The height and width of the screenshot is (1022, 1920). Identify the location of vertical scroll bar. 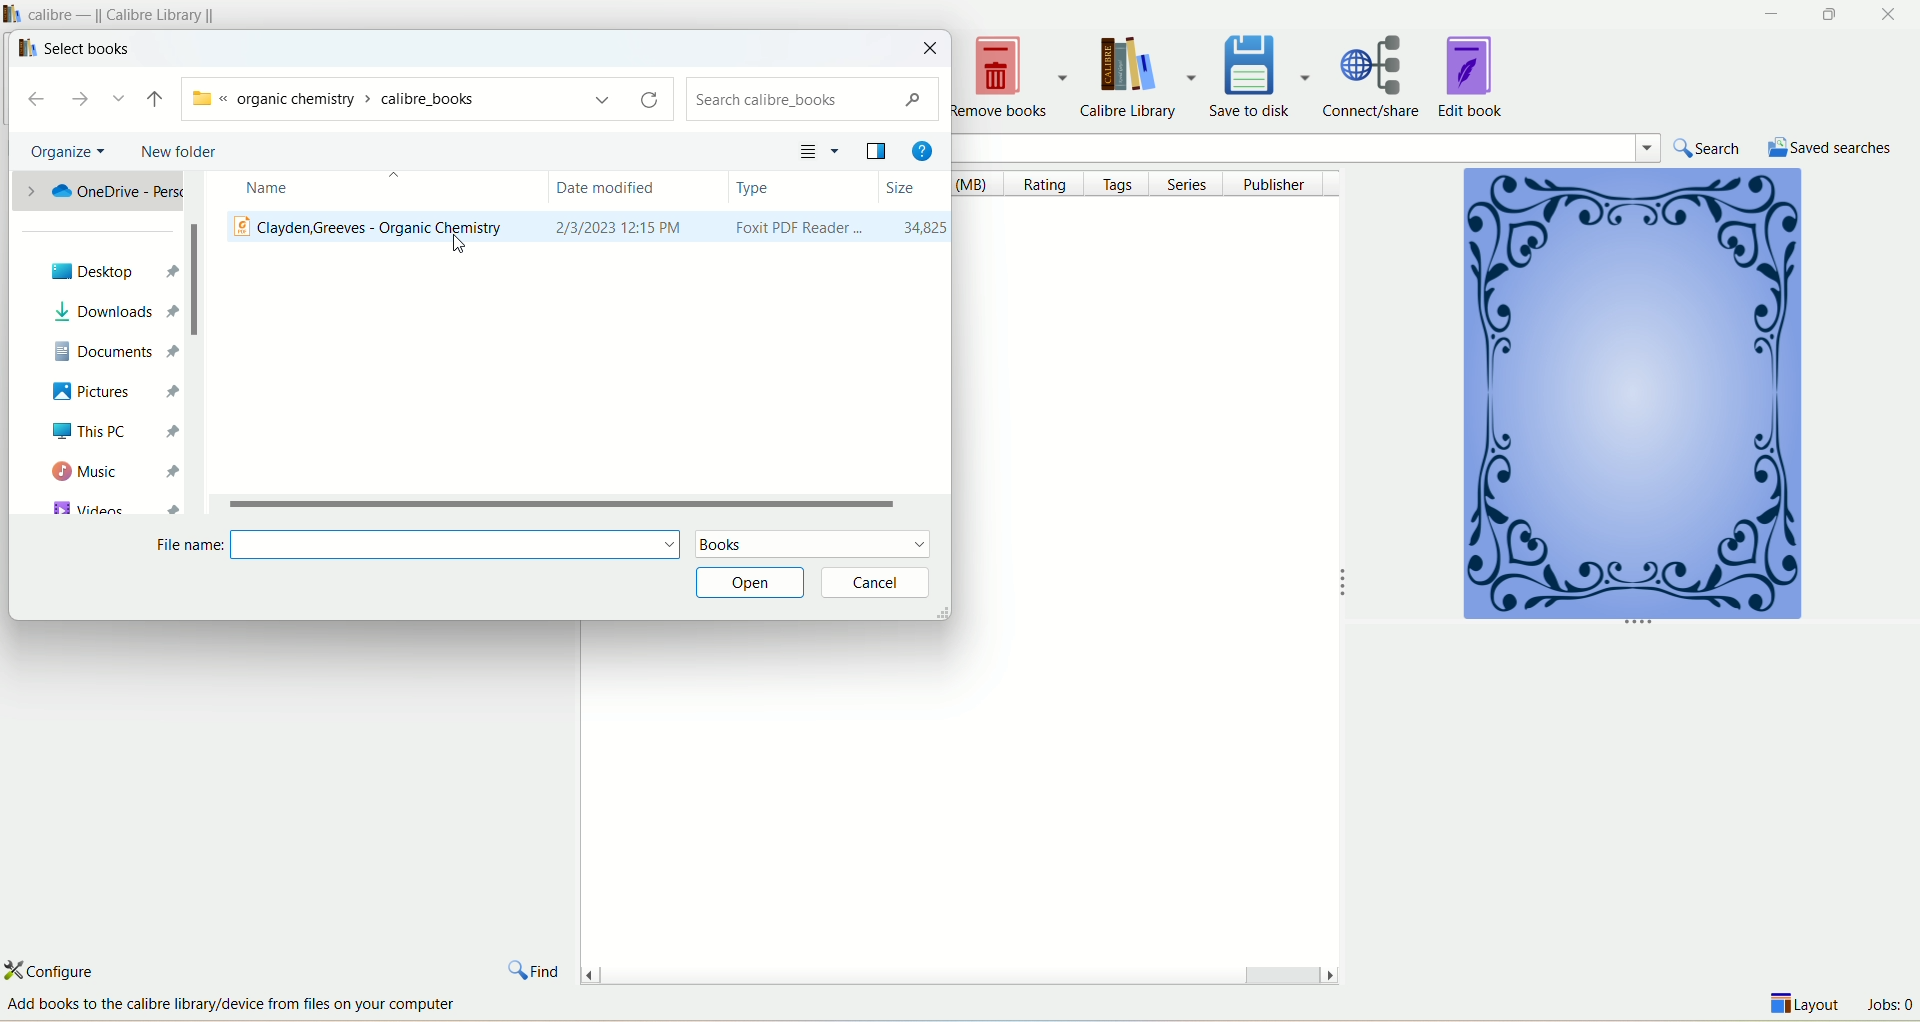
(193, 343).